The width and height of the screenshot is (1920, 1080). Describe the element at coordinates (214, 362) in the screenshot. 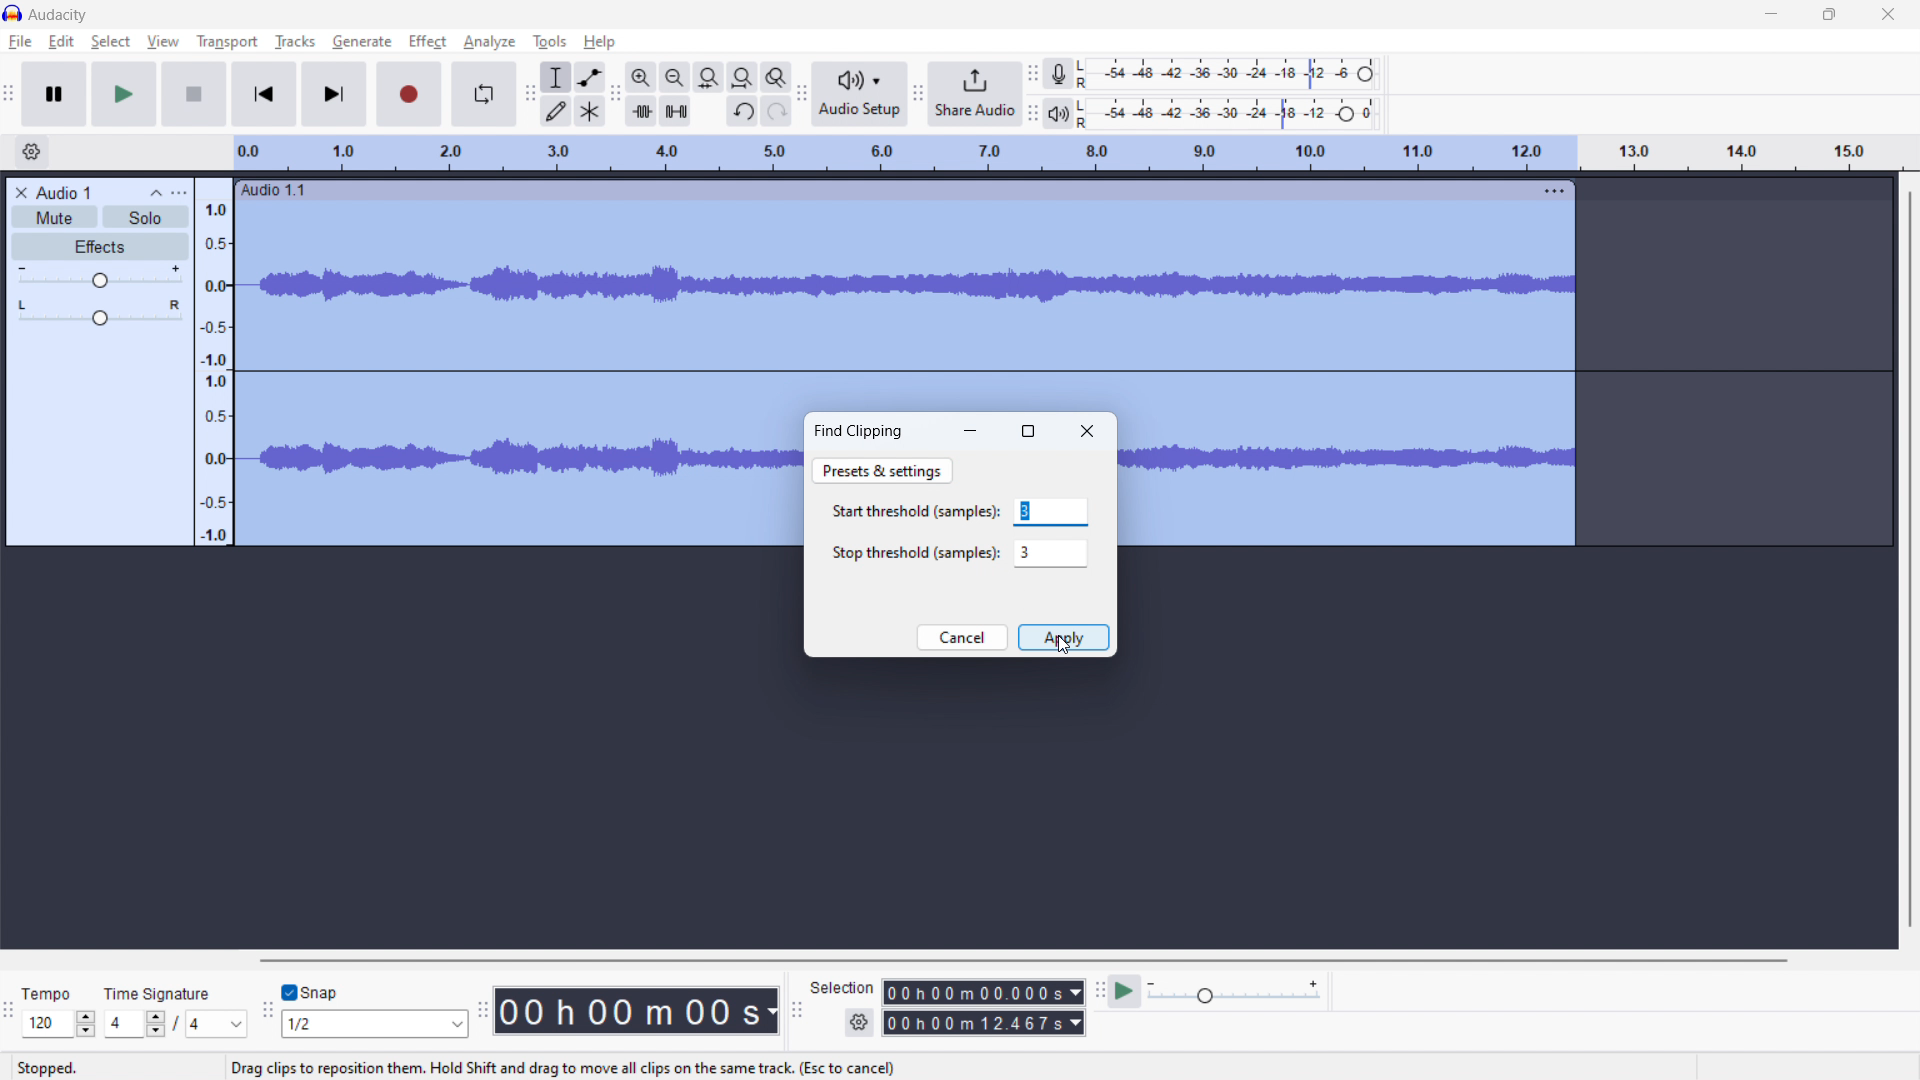

I see `amplitude` at that location.